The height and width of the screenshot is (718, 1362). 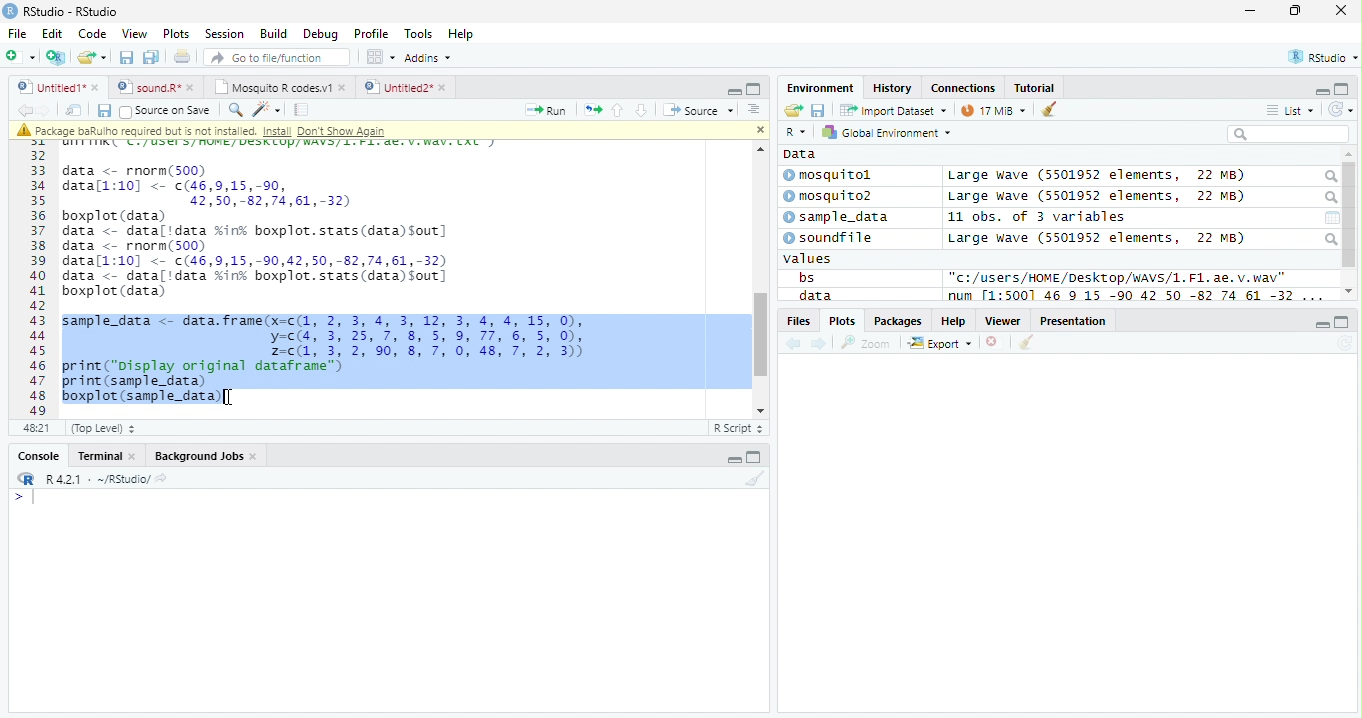 I want to click on Save the current document, so click(x=126, y=57).